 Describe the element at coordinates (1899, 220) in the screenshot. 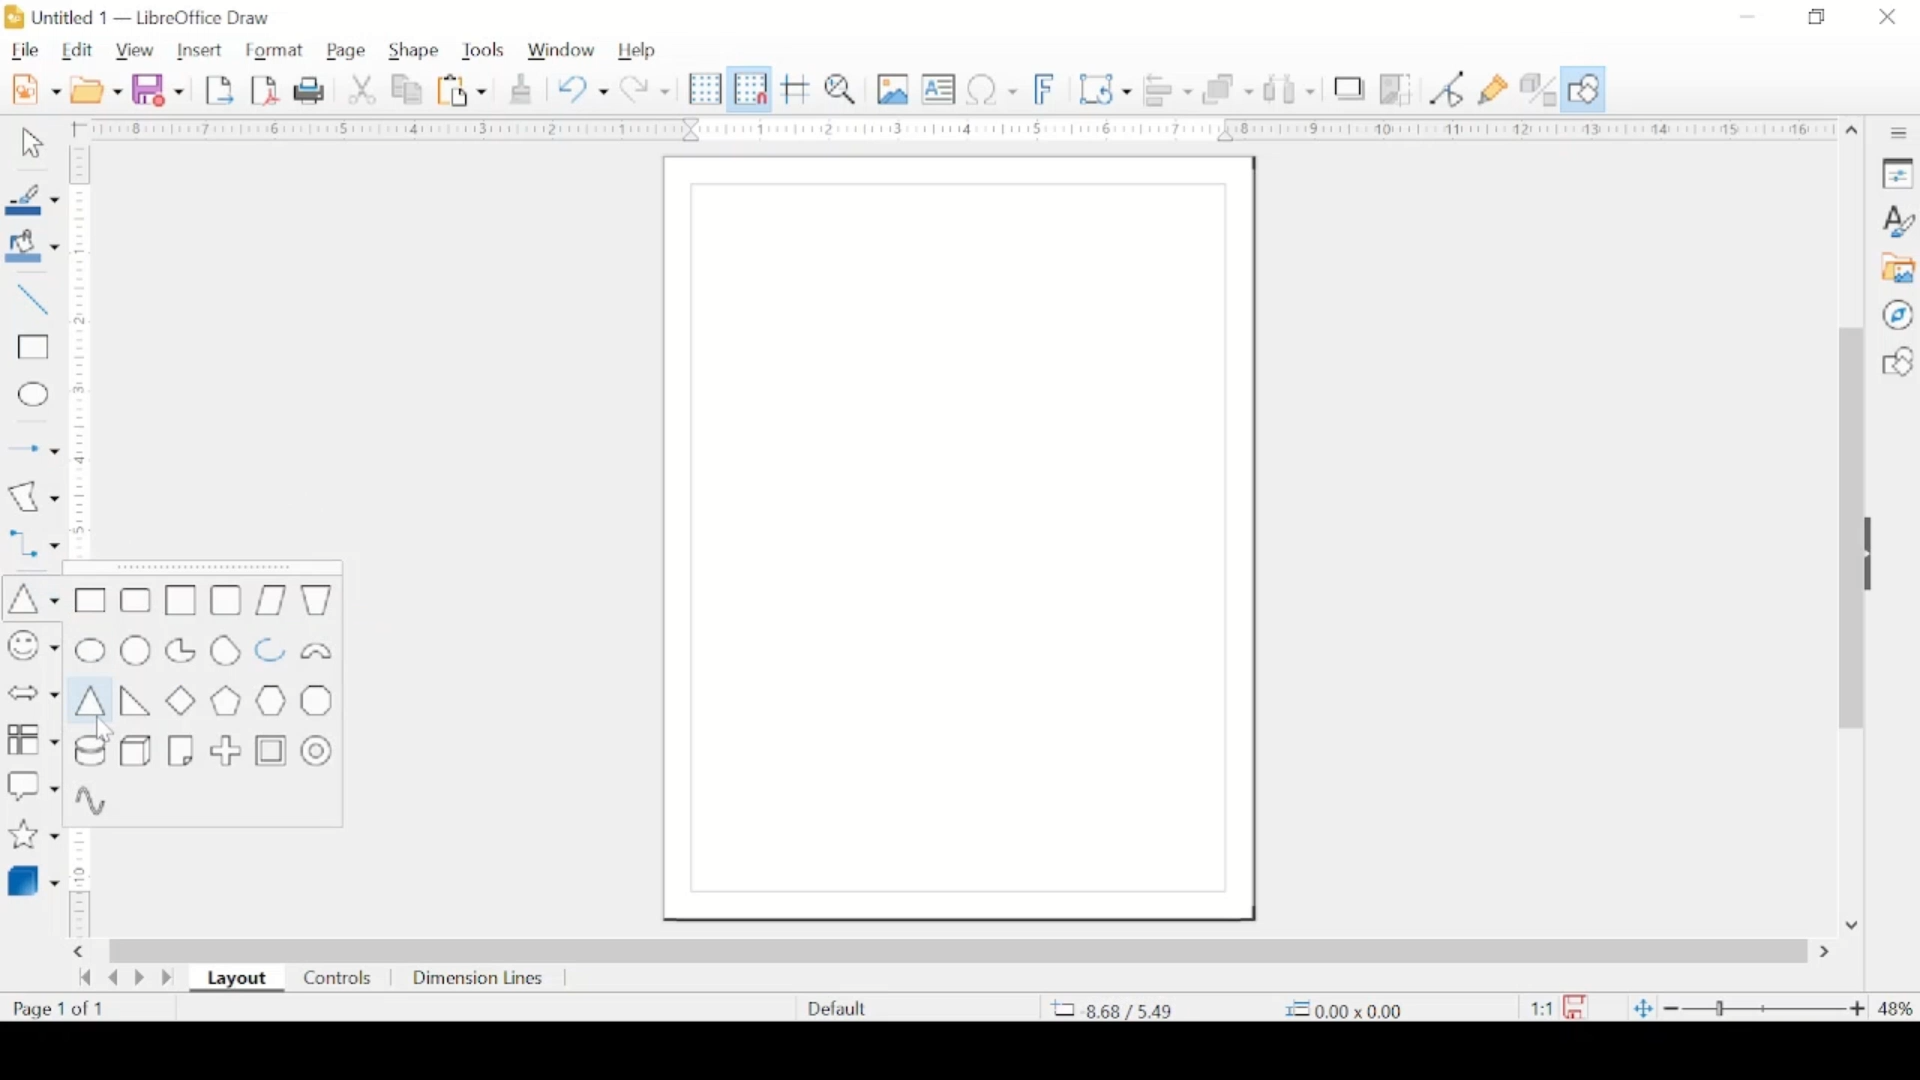

I see `styles` at that location.